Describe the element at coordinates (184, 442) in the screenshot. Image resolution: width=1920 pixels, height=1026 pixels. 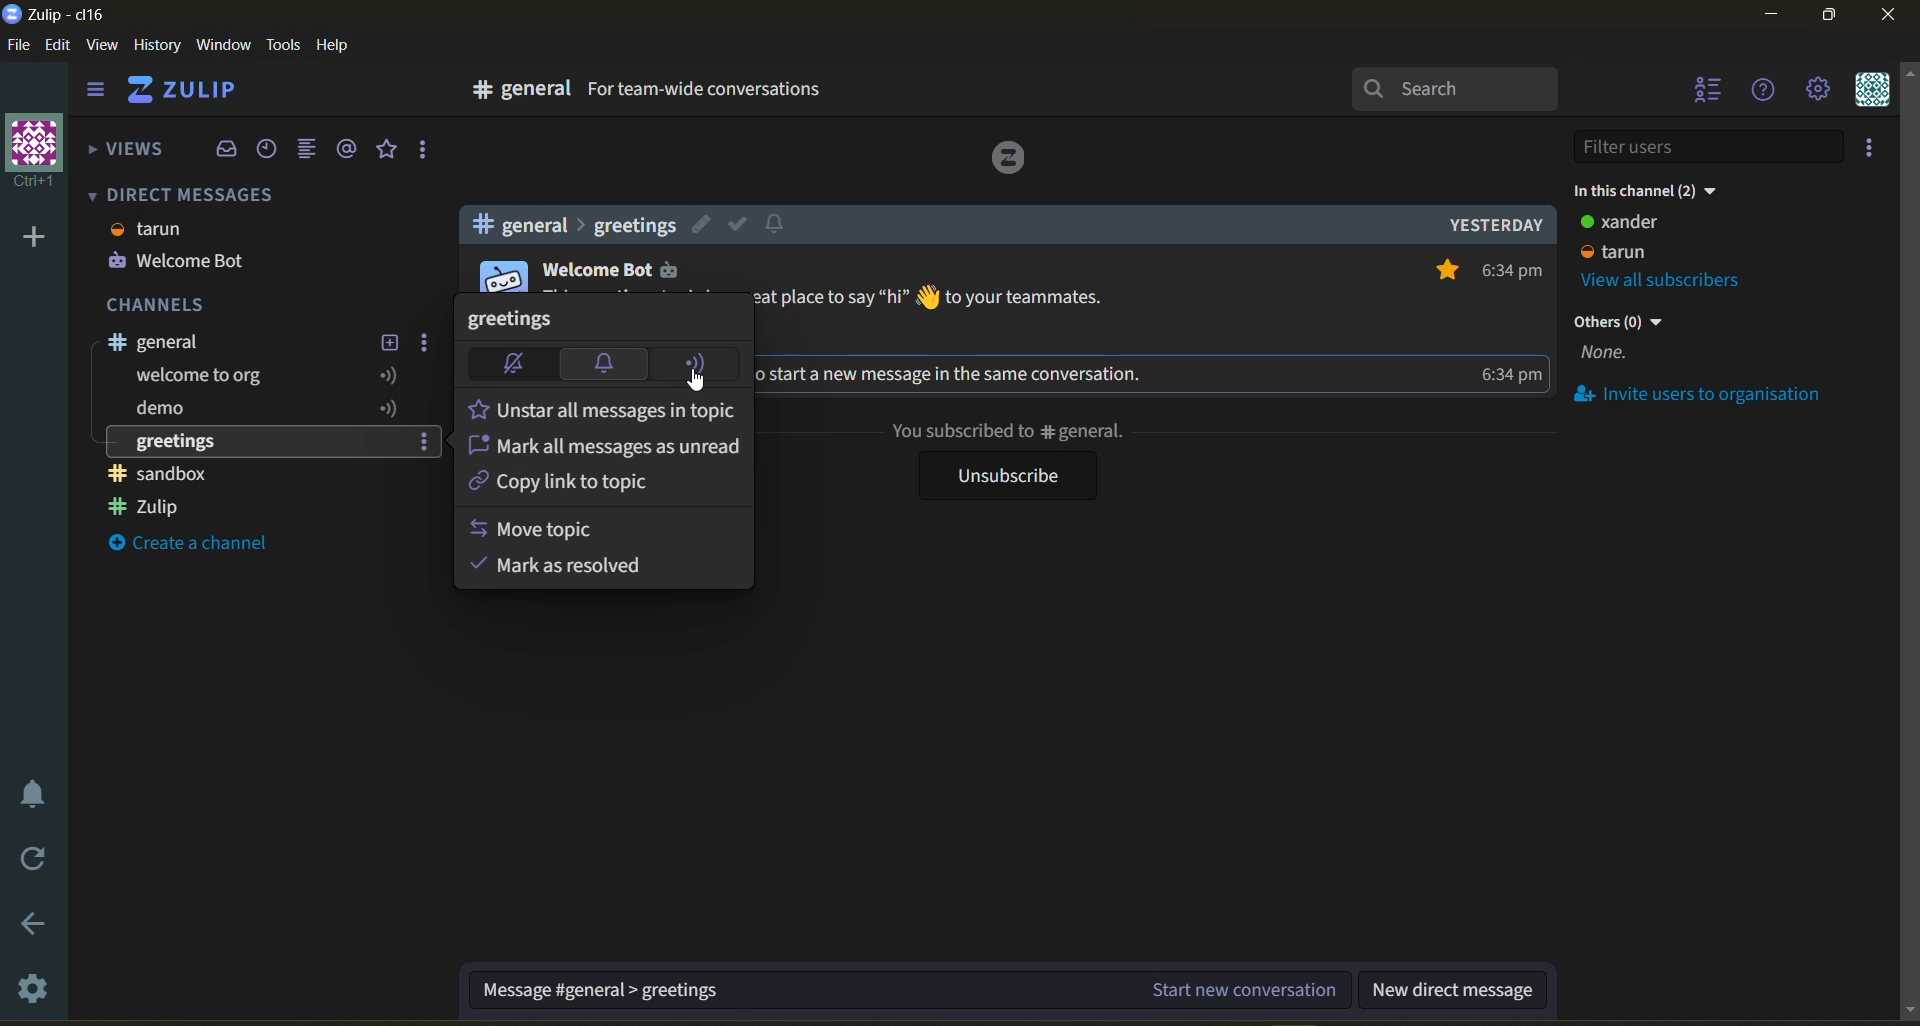
I see `greetings` at that location.